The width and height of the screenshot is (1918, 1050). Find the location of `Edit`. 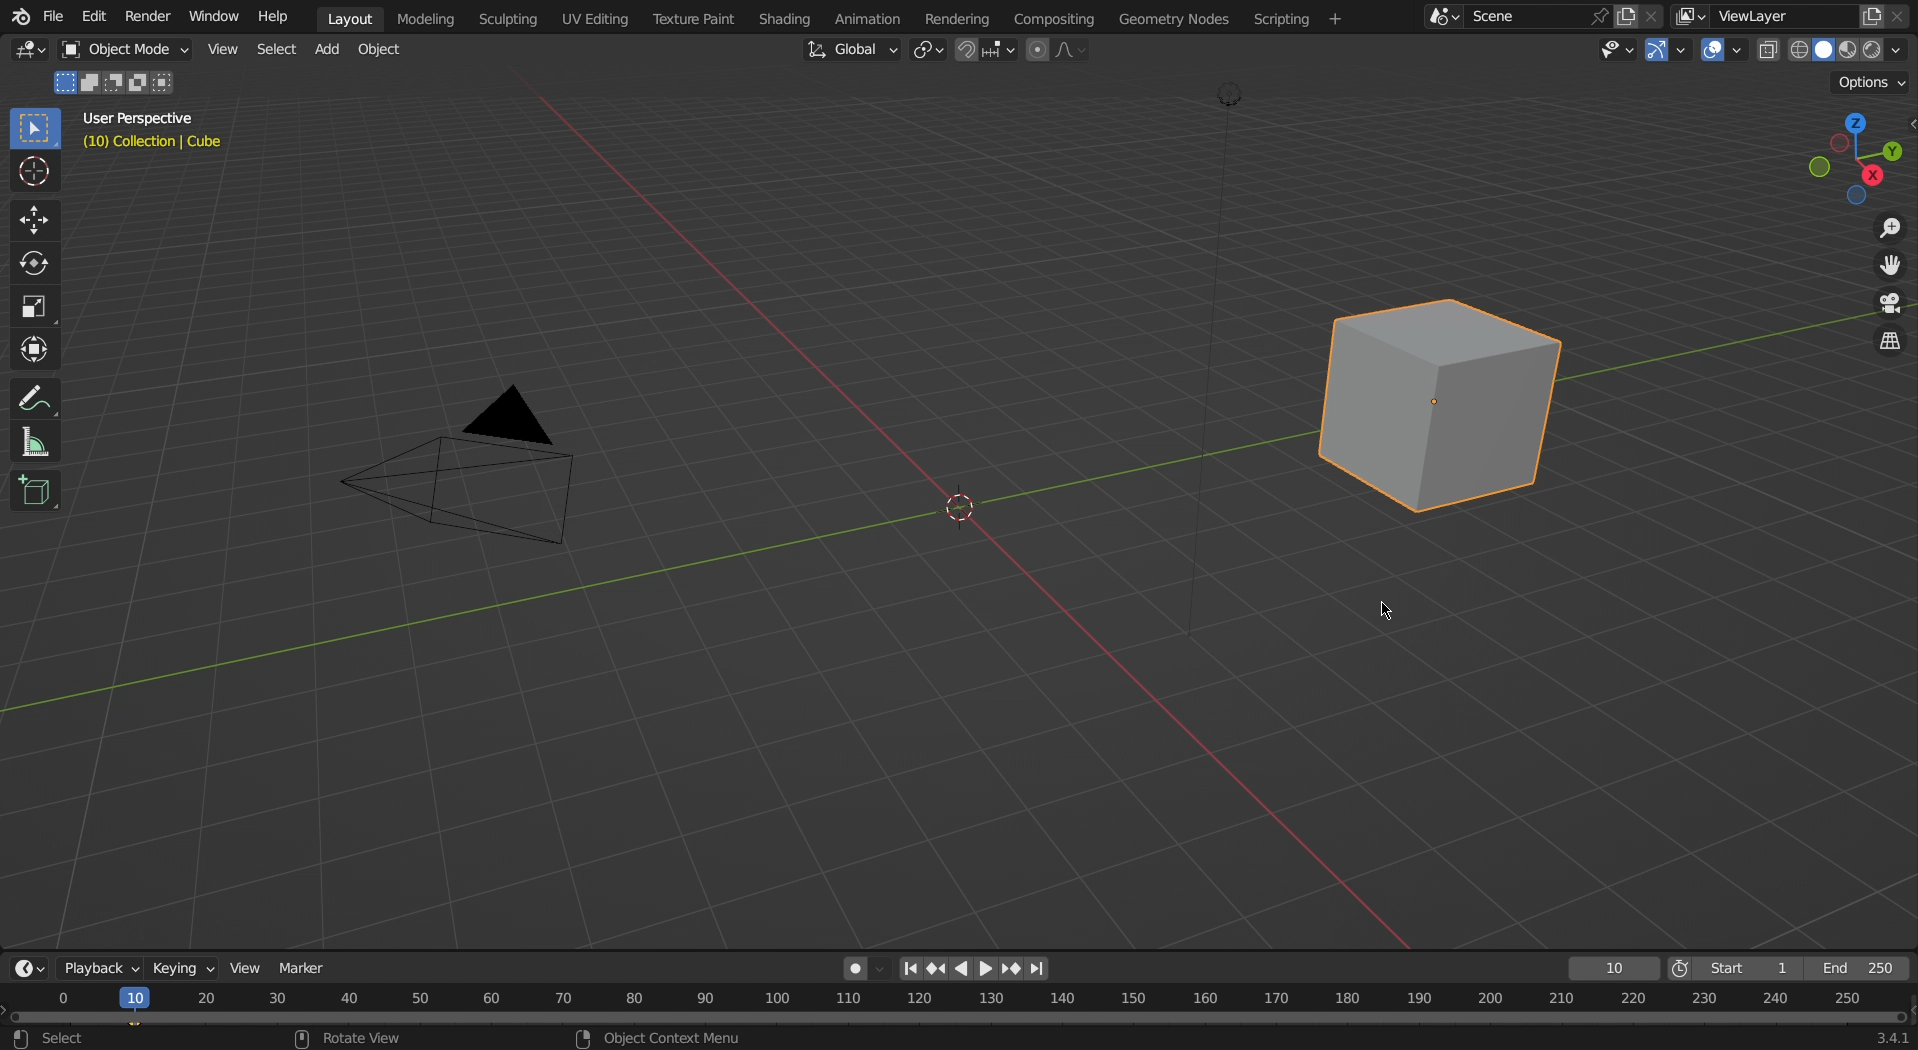

Edit is located at coordinates (90, 16).